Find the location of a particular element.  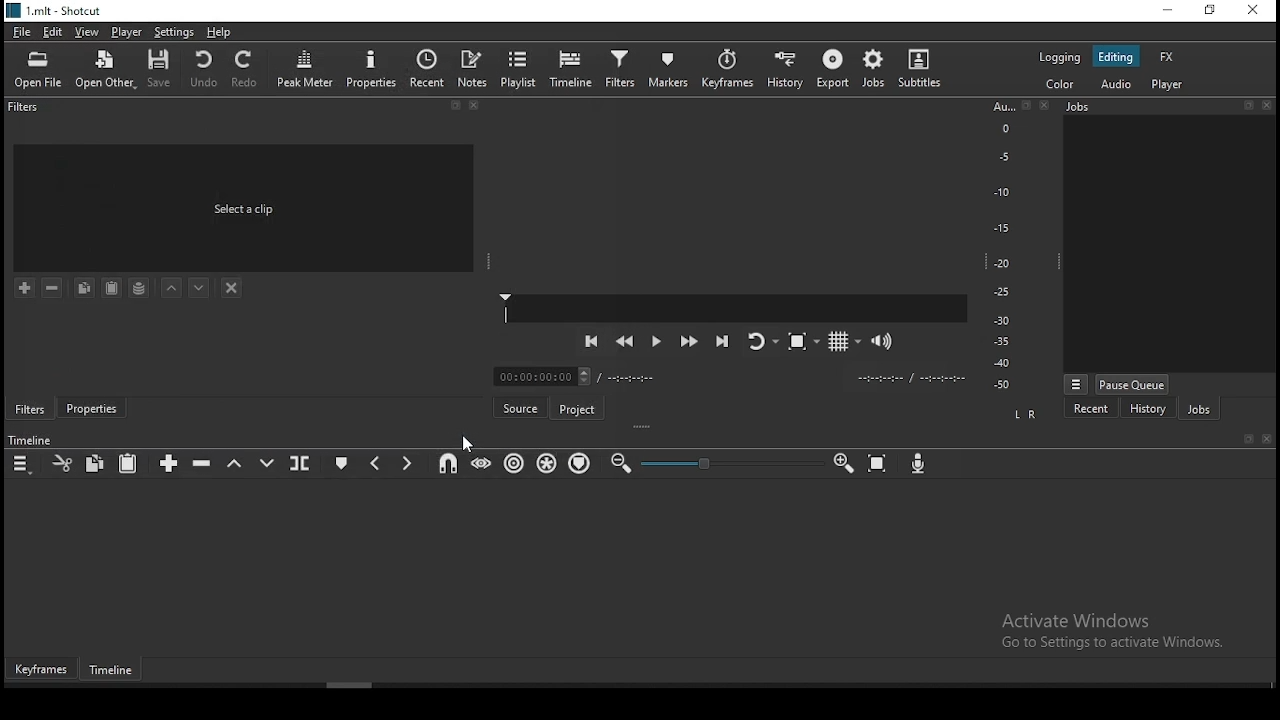

color is located at coordinates (1057, 85).